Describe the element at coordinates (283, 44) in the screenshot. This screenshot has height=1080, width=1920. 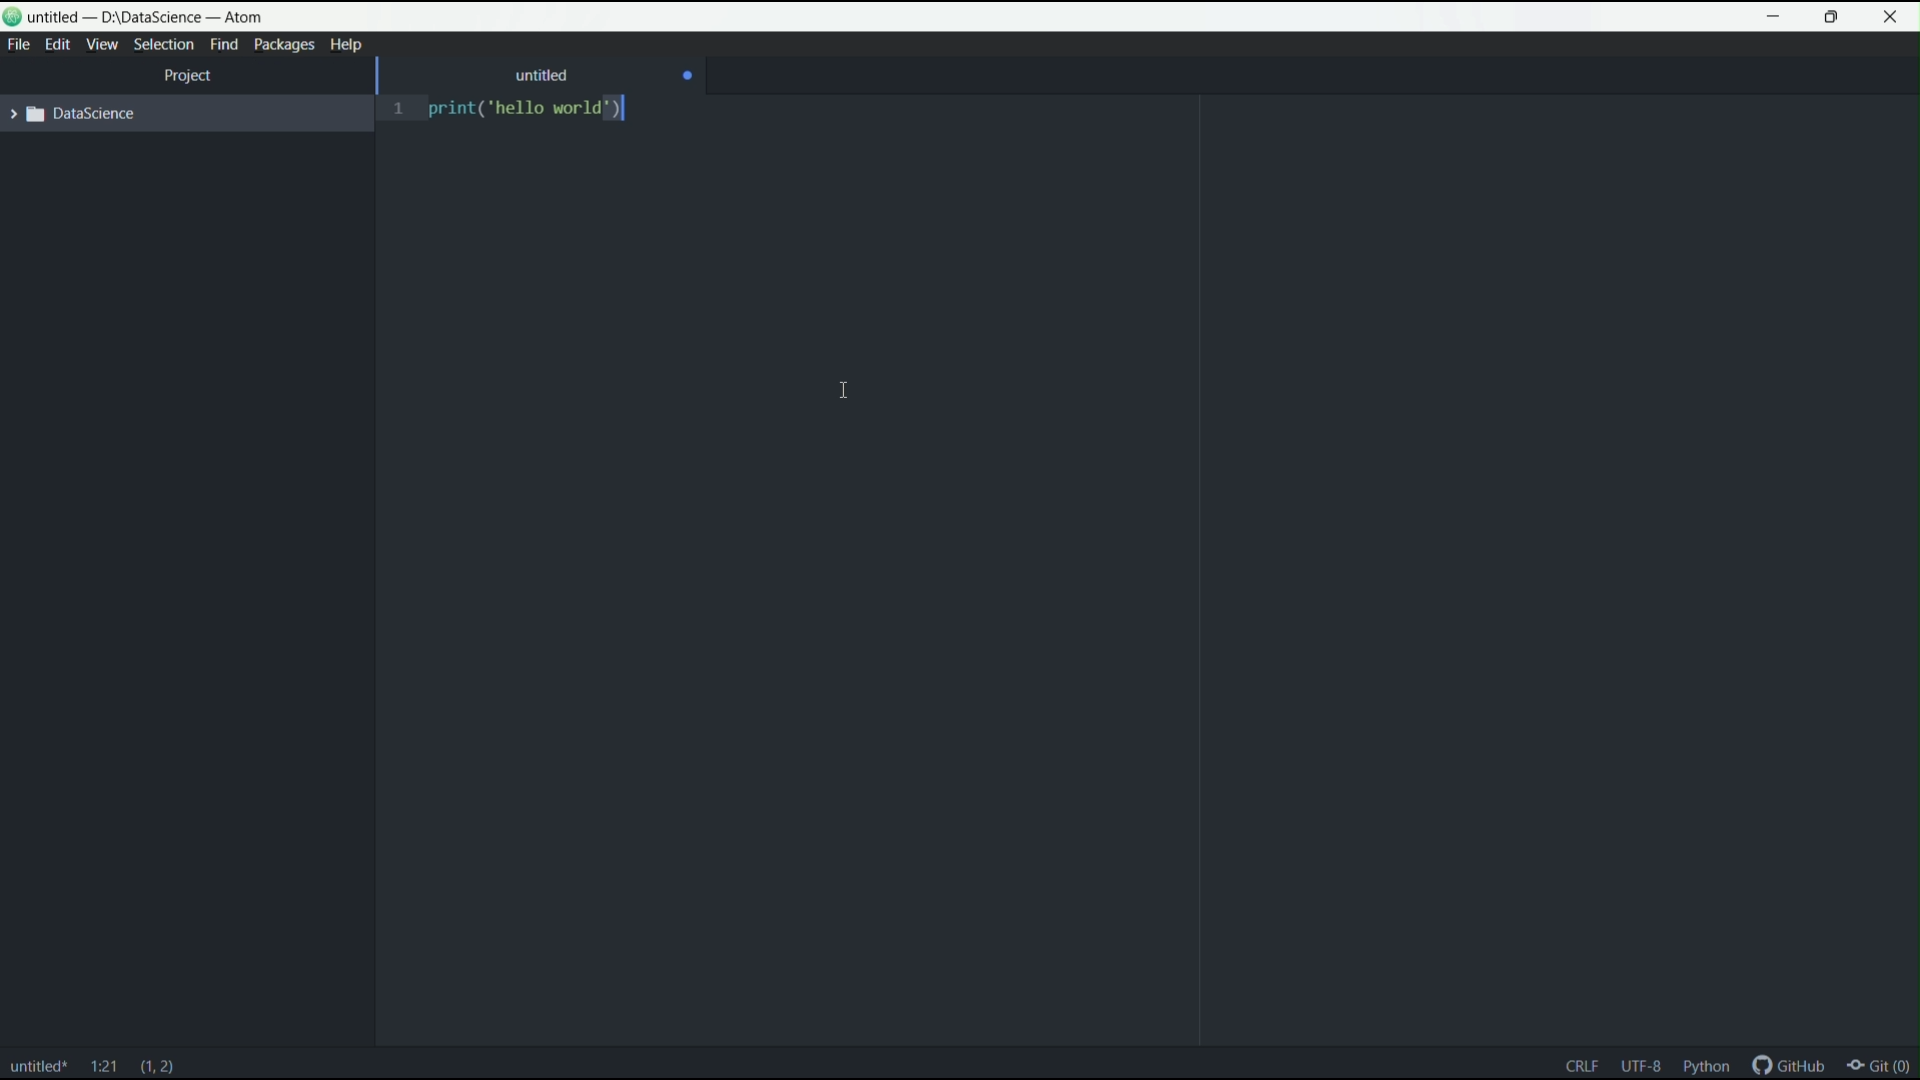
I see `packages menu` at that location.